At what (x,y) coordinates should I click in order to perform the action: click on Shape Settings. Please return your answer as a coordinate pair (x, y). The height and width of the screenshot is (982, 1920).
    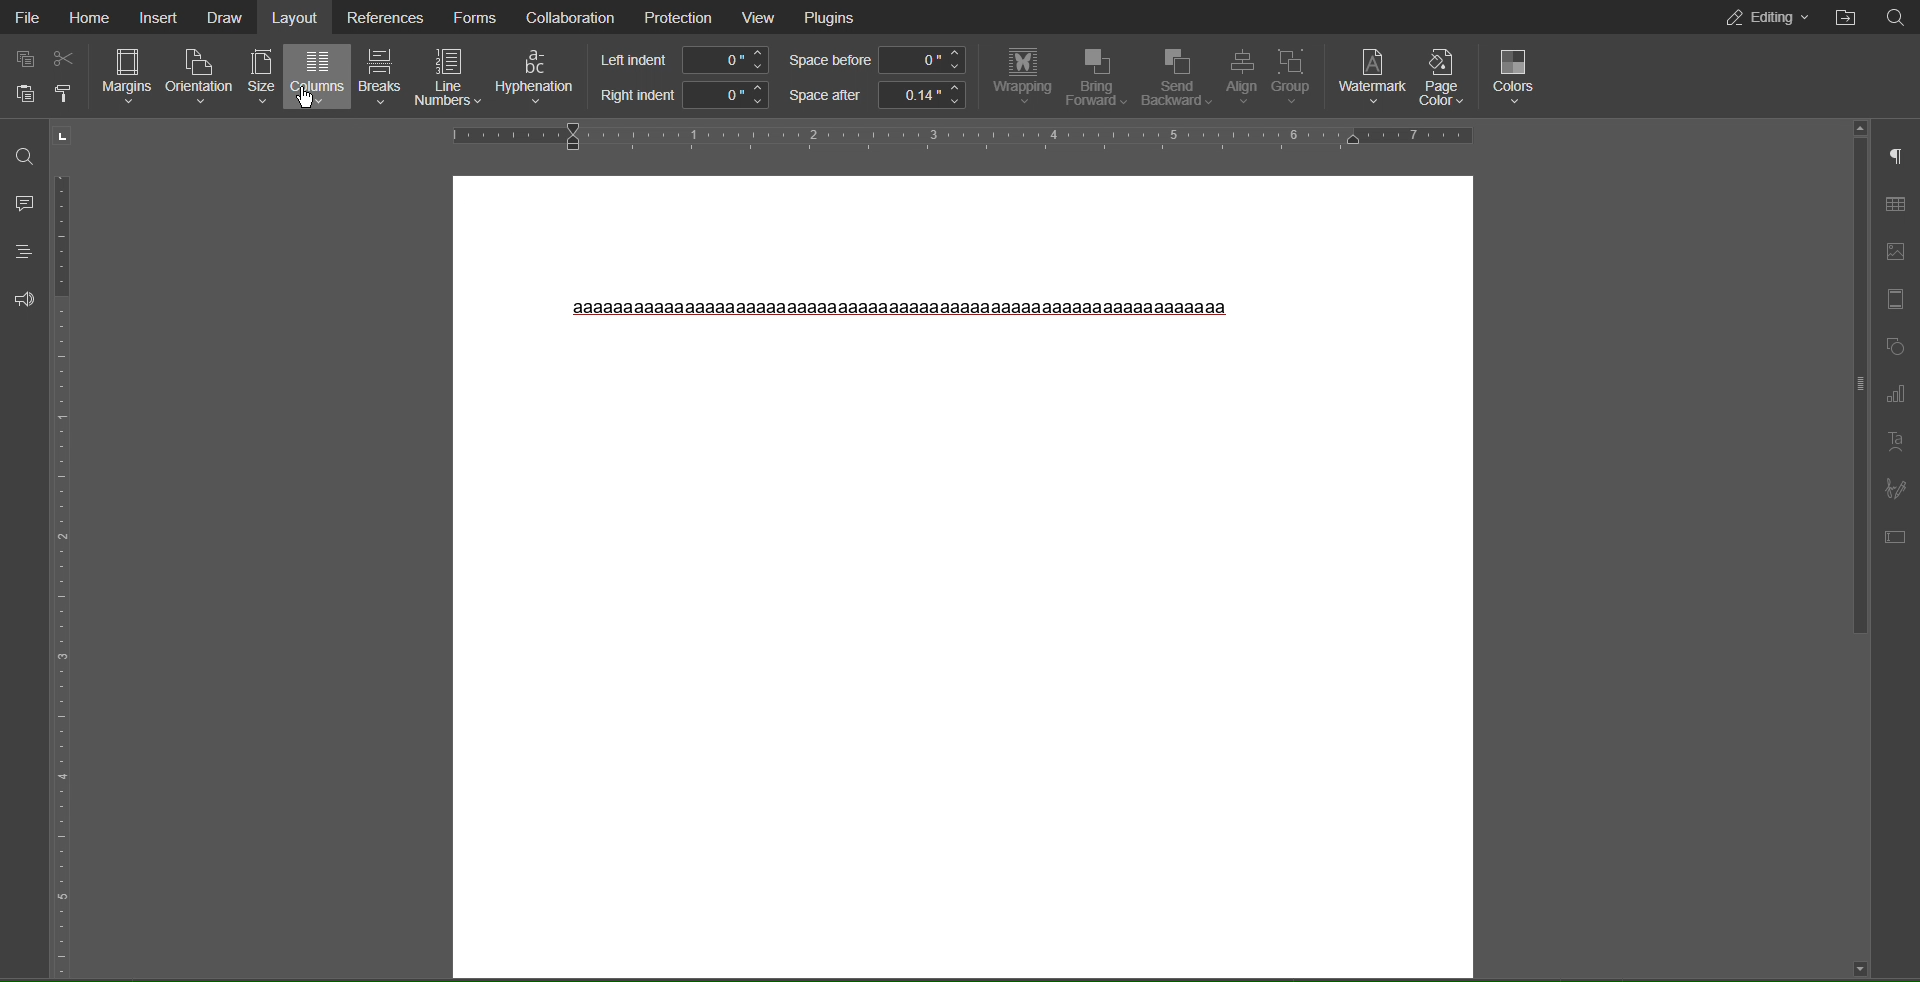
    Looking at the image, I should click on (1896, 348).